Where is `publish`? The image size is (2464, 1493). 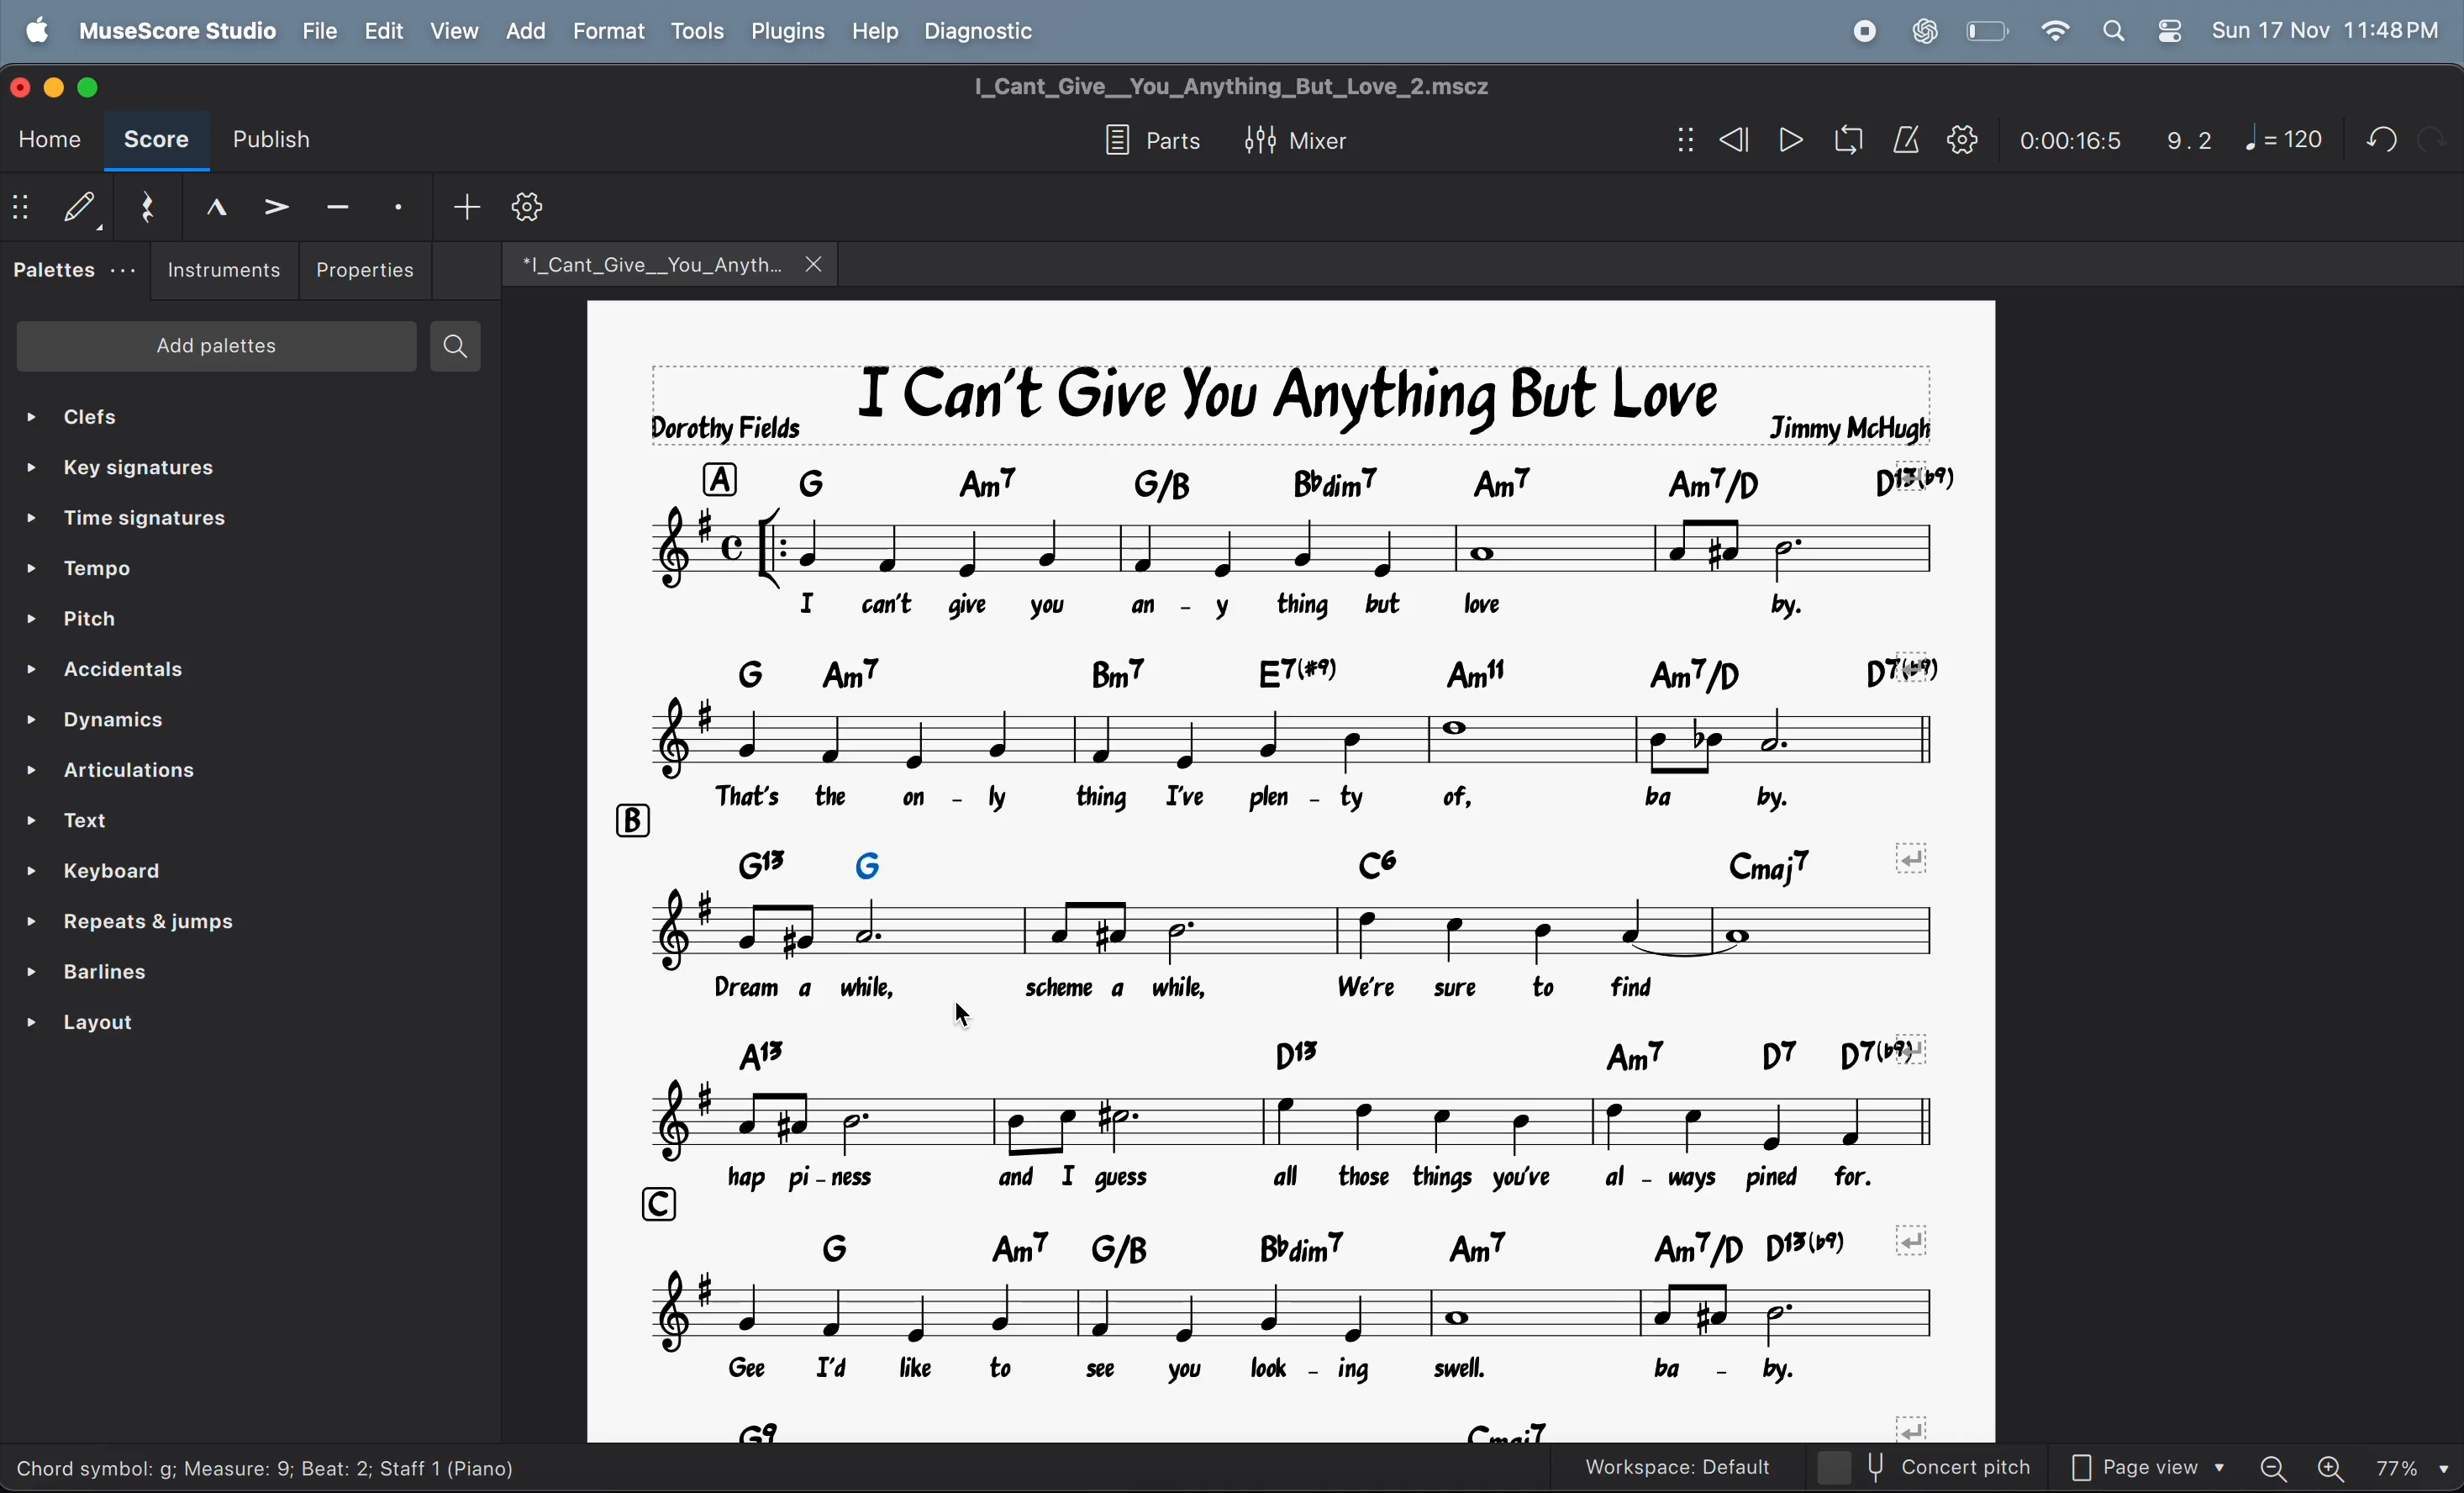 publish is located at coordinates (284, 133).